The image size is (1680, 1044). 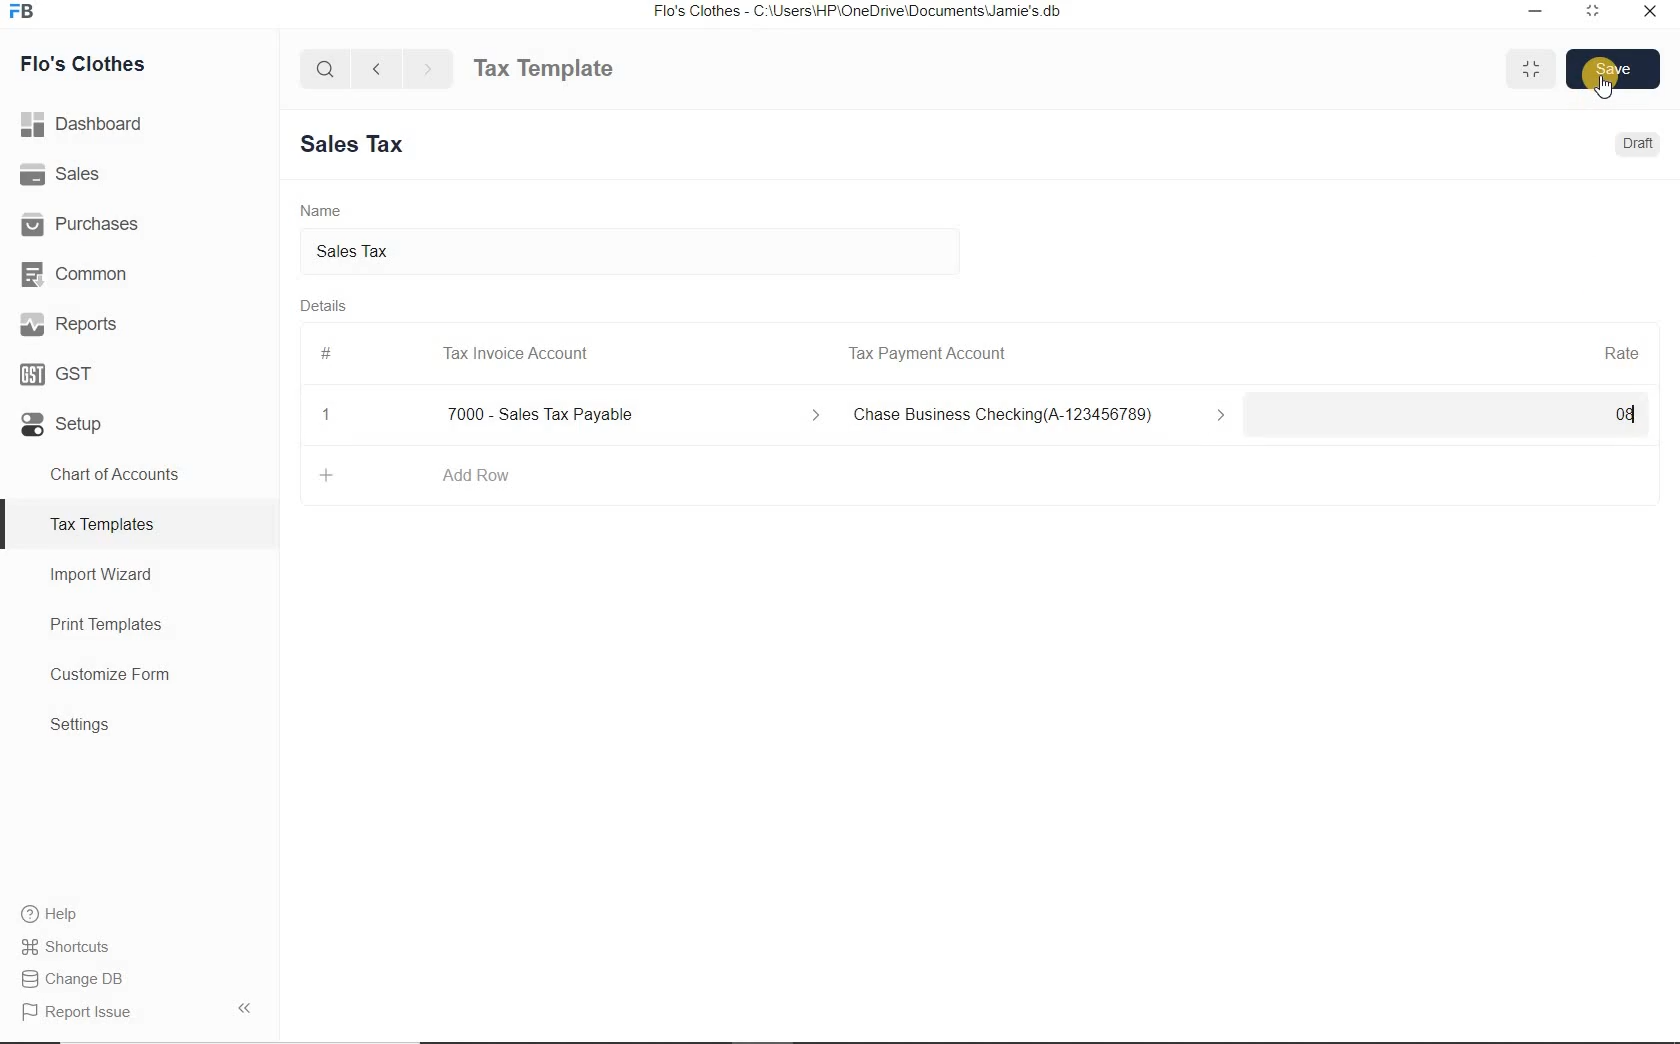 I want to click on Minimize, so click(x=1536, y=13).